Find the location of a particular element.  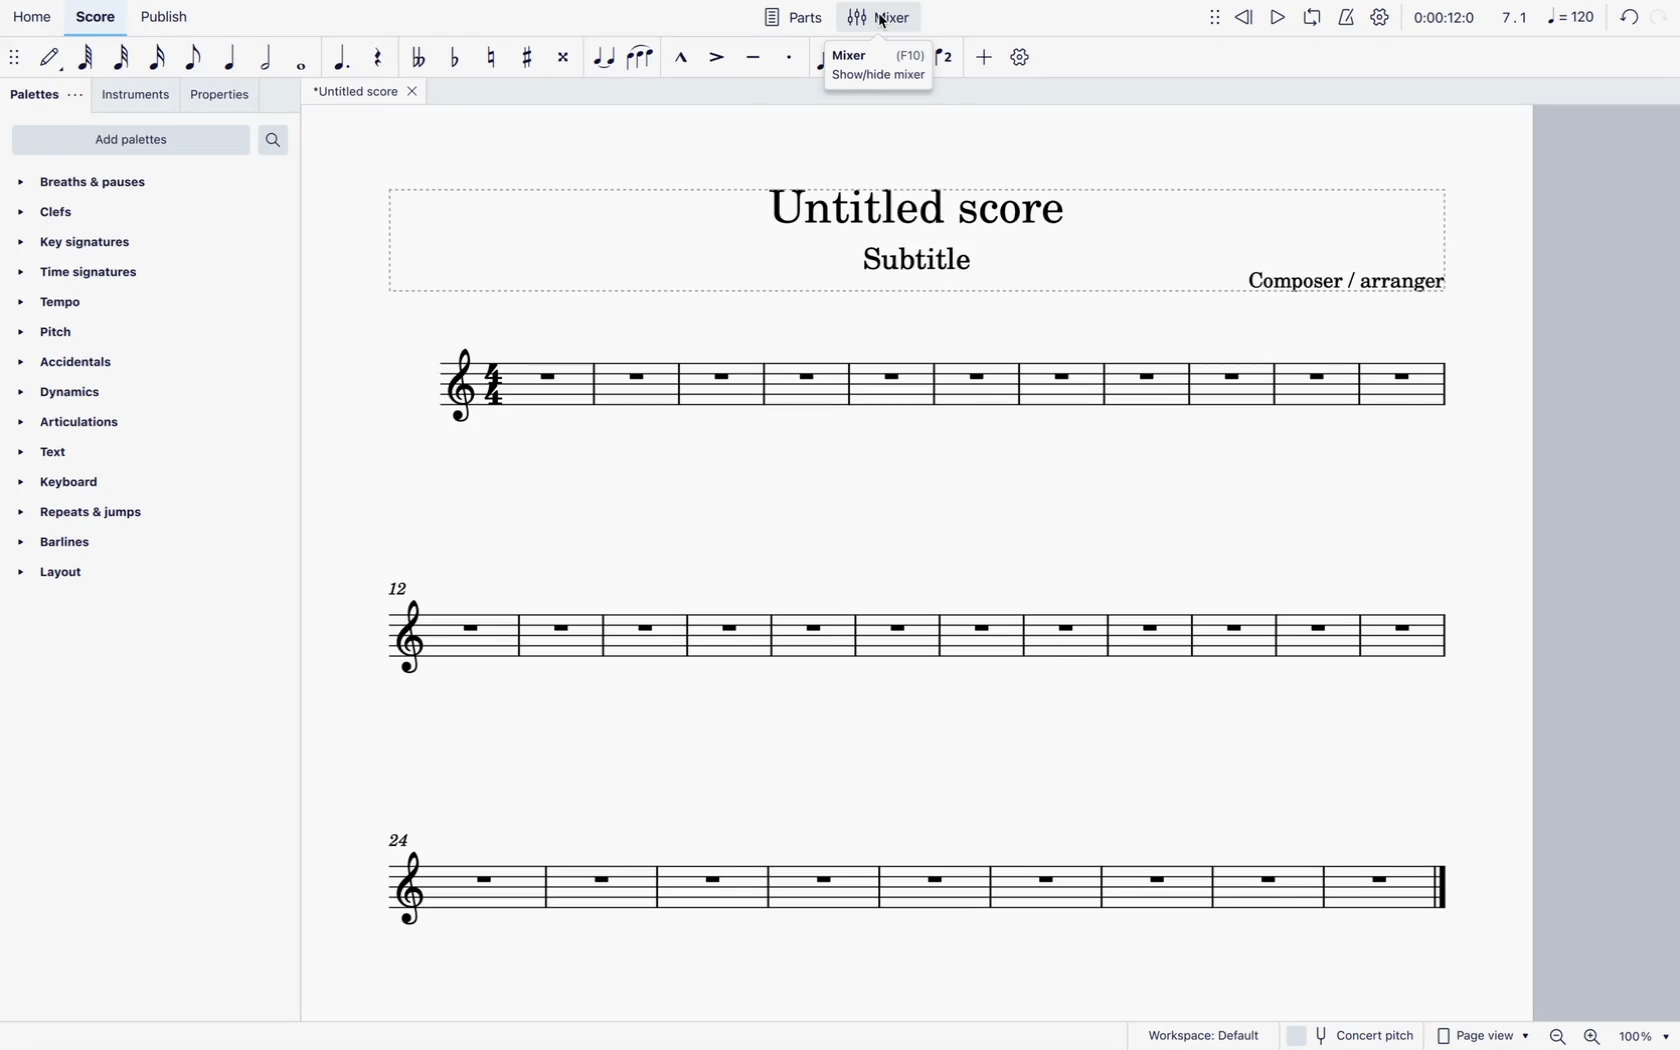

accidentals is located at coordinates (110, 361).